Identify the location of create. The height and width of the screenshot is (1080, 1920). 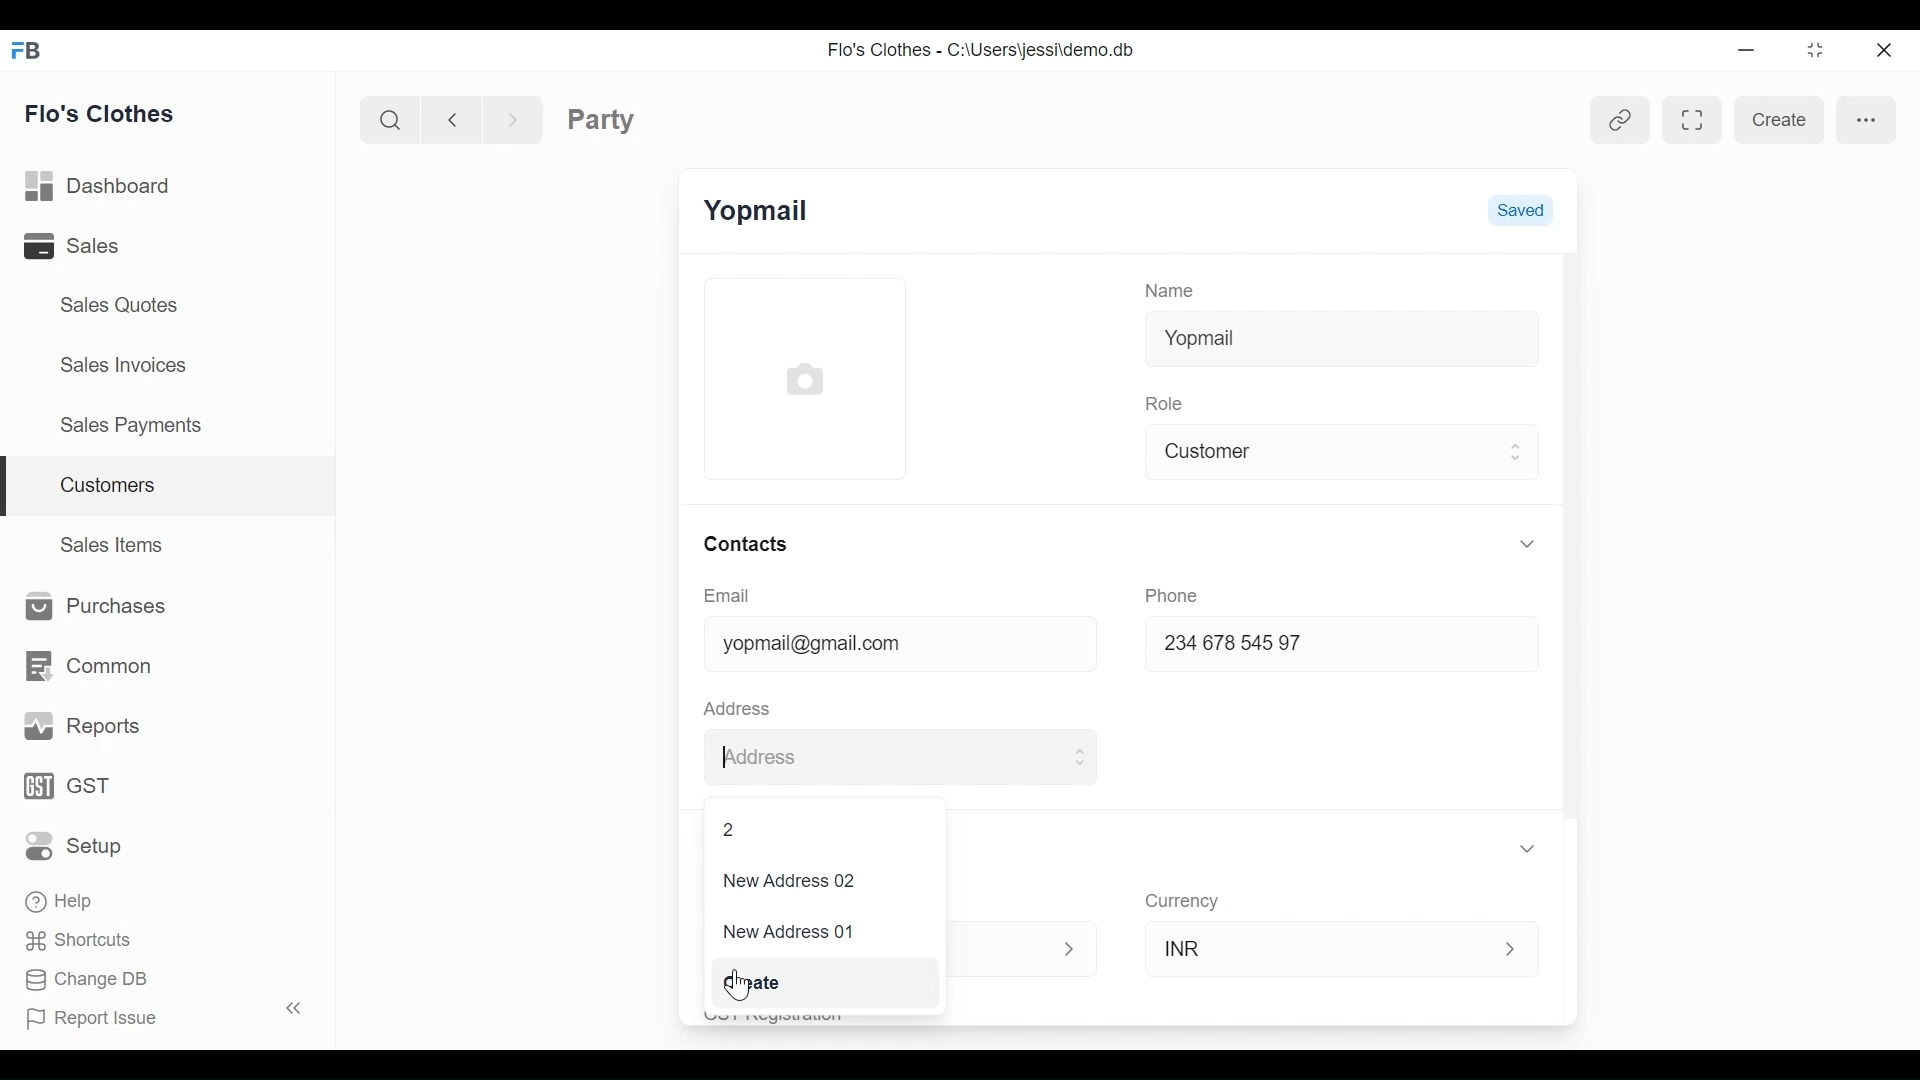
(1778, 121).